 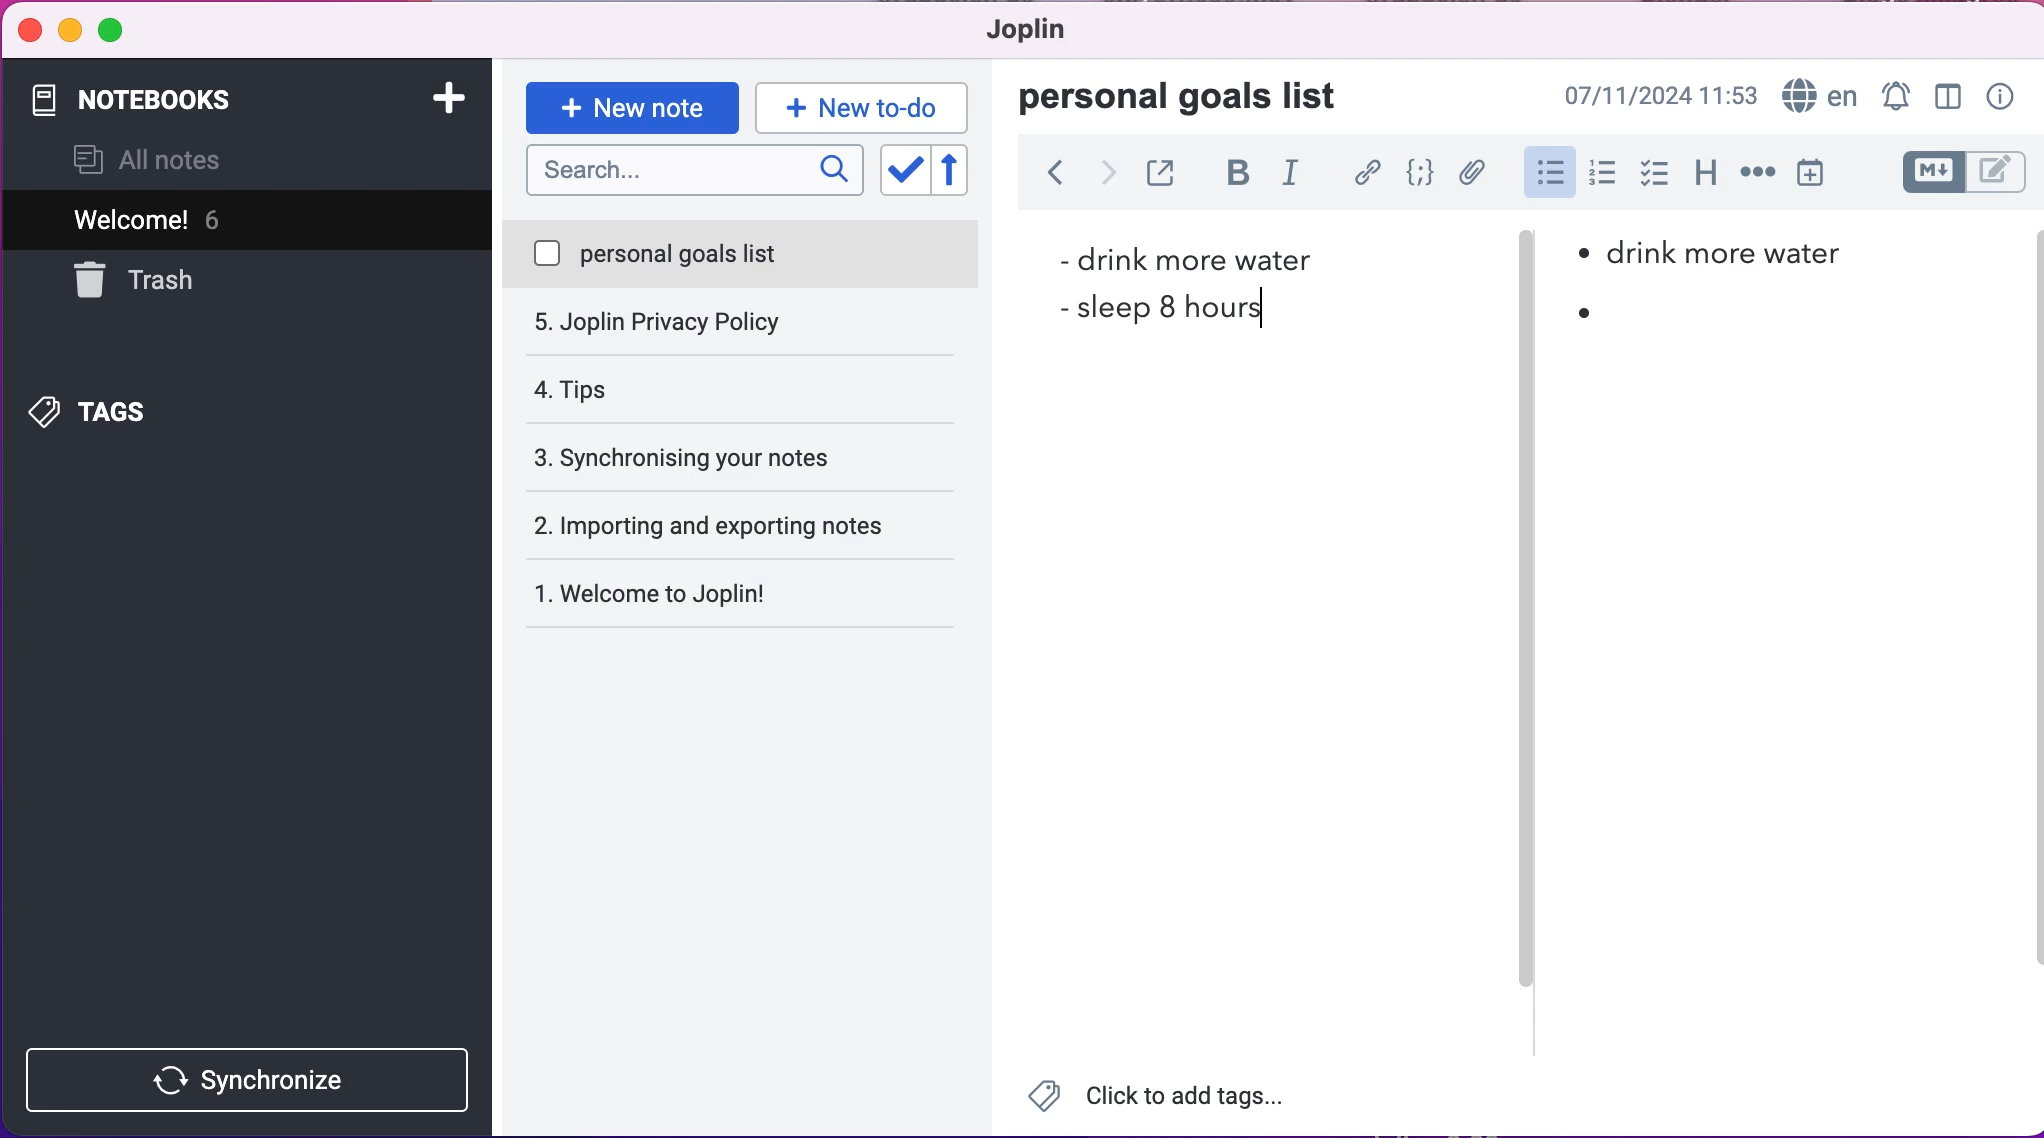 What do you see at coordinates (1548, 173) in the screenshot?
I see `bulleted lists` at bounding box center [1548, 173].